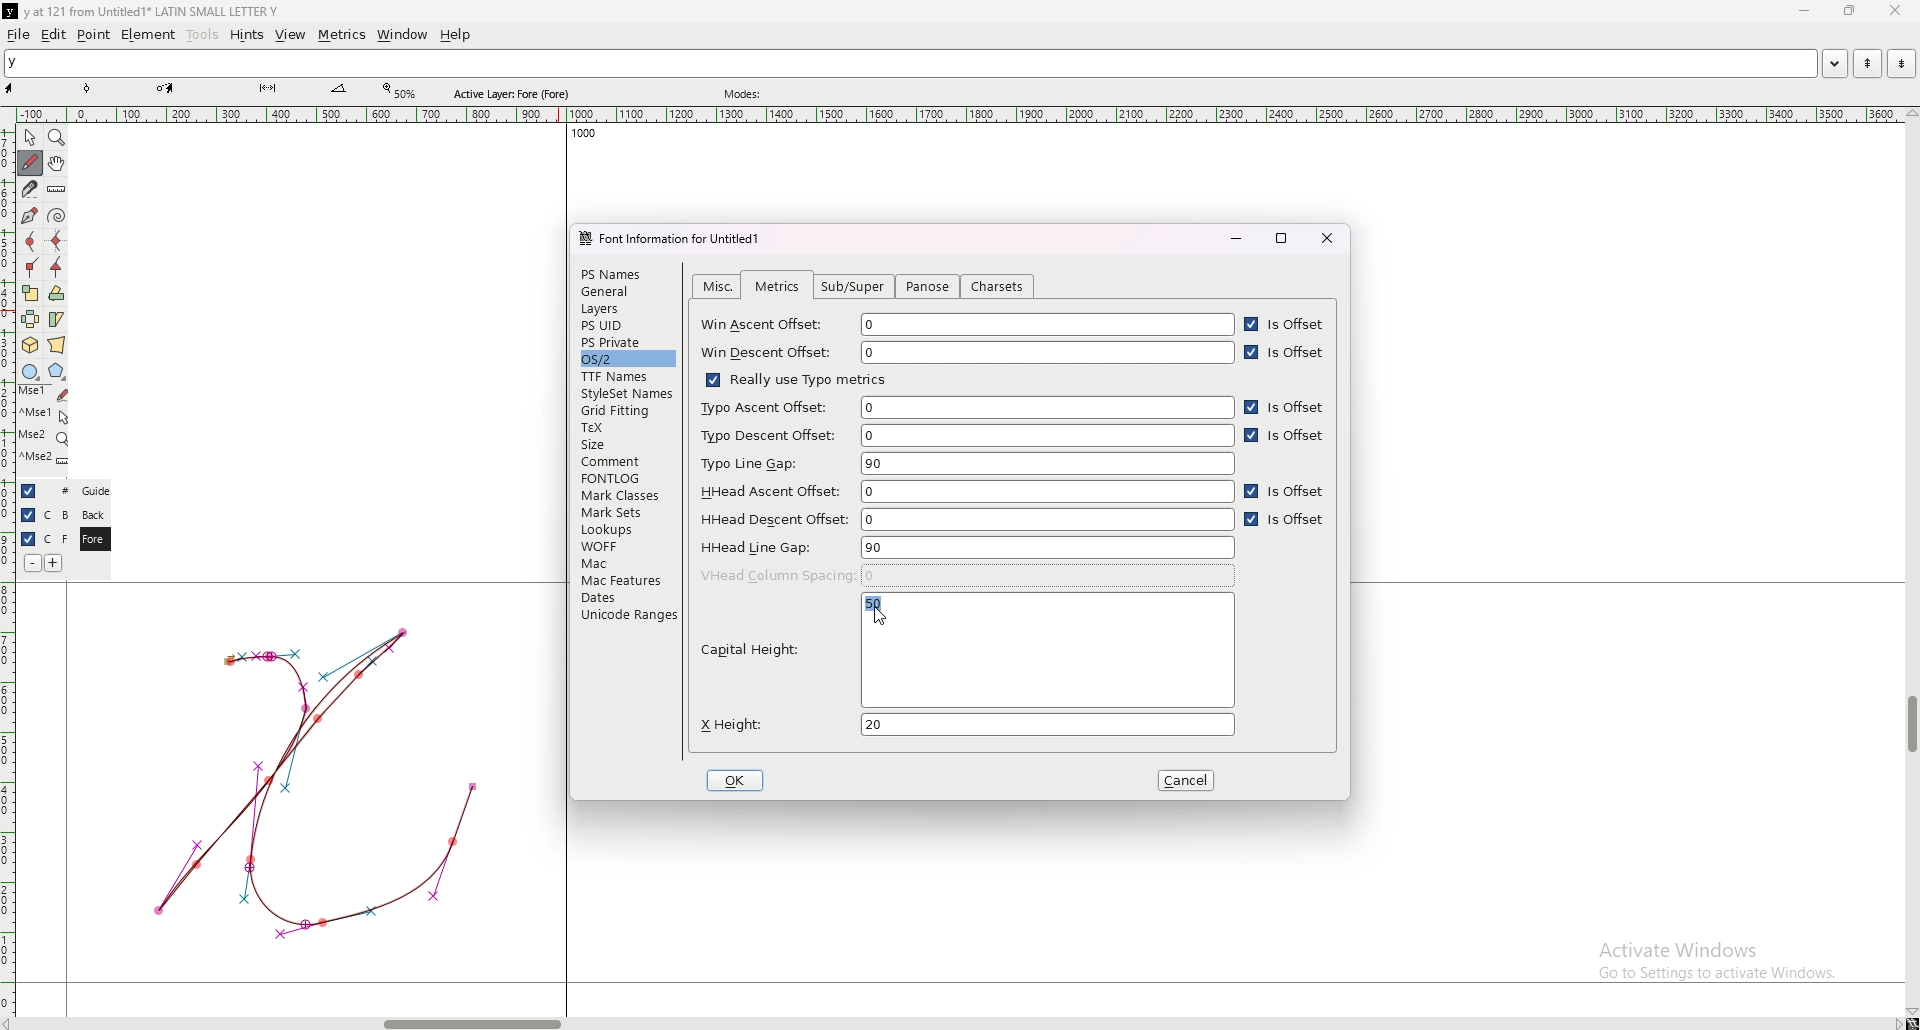 Image resolution: width=1920 pixels, height=1030 pixels. I want to click on capital height 50, so click(965, 653).